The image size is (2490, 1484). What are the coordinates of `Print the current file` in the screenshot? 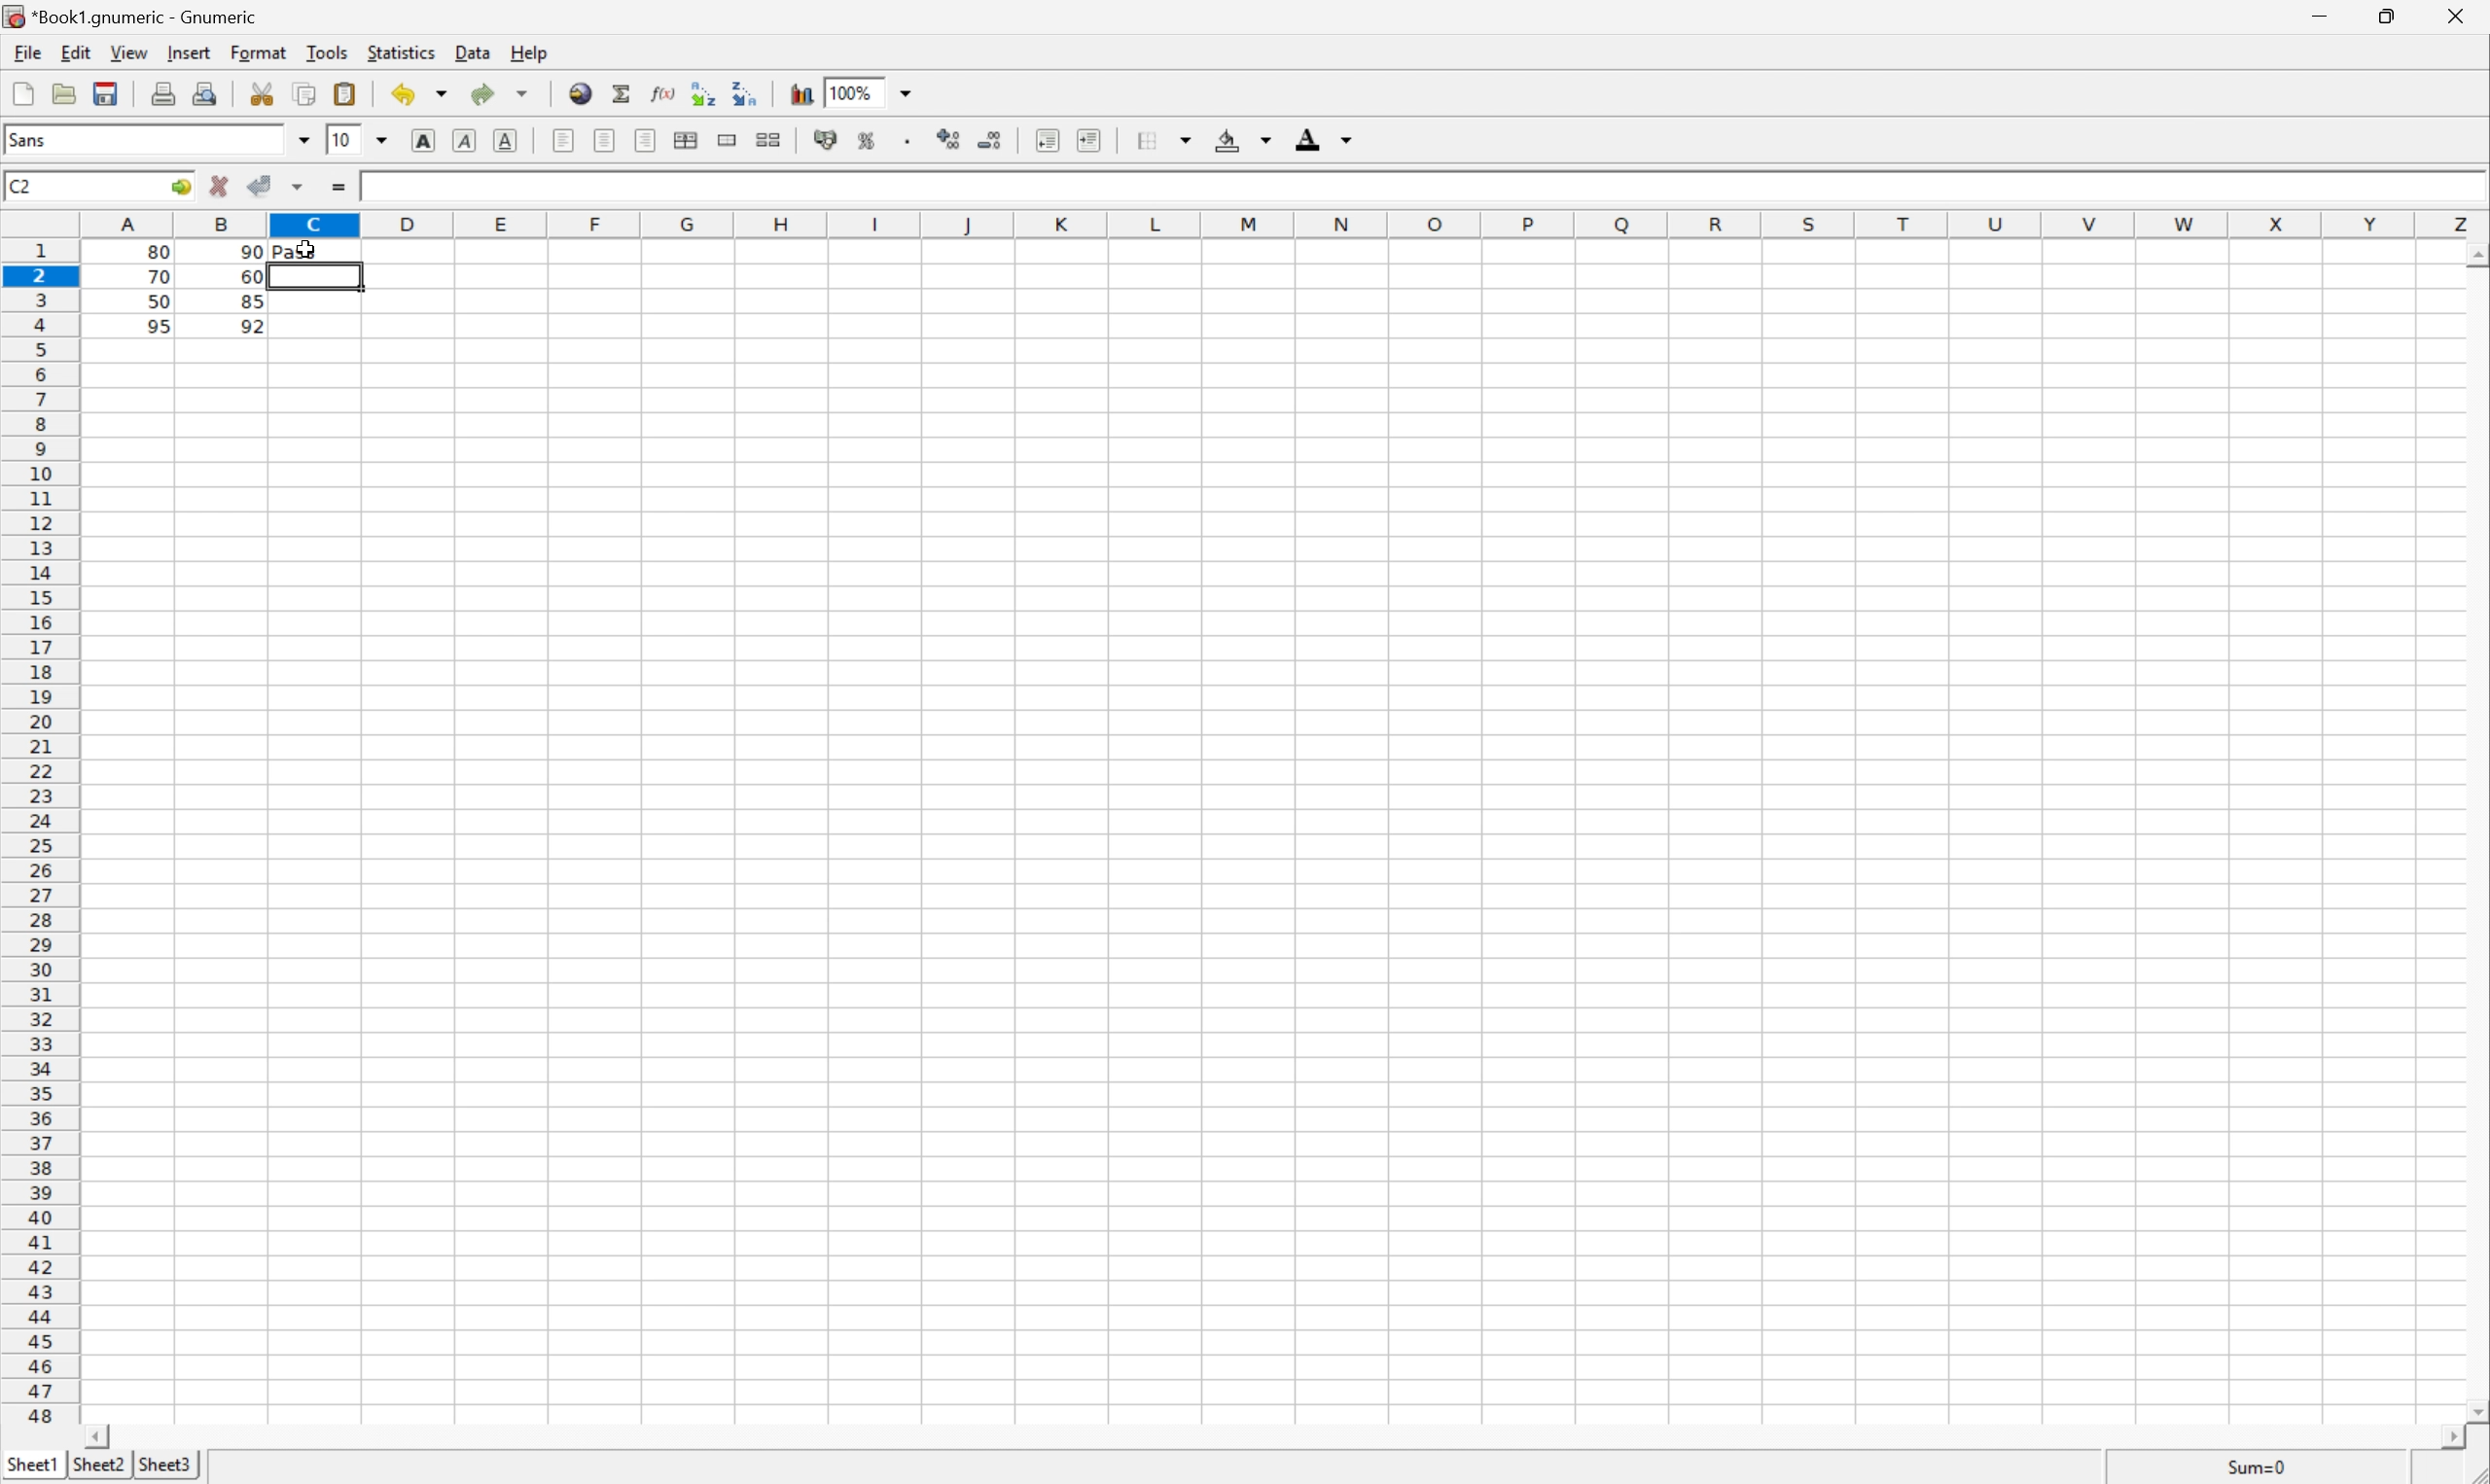 It's located at (160, 93).